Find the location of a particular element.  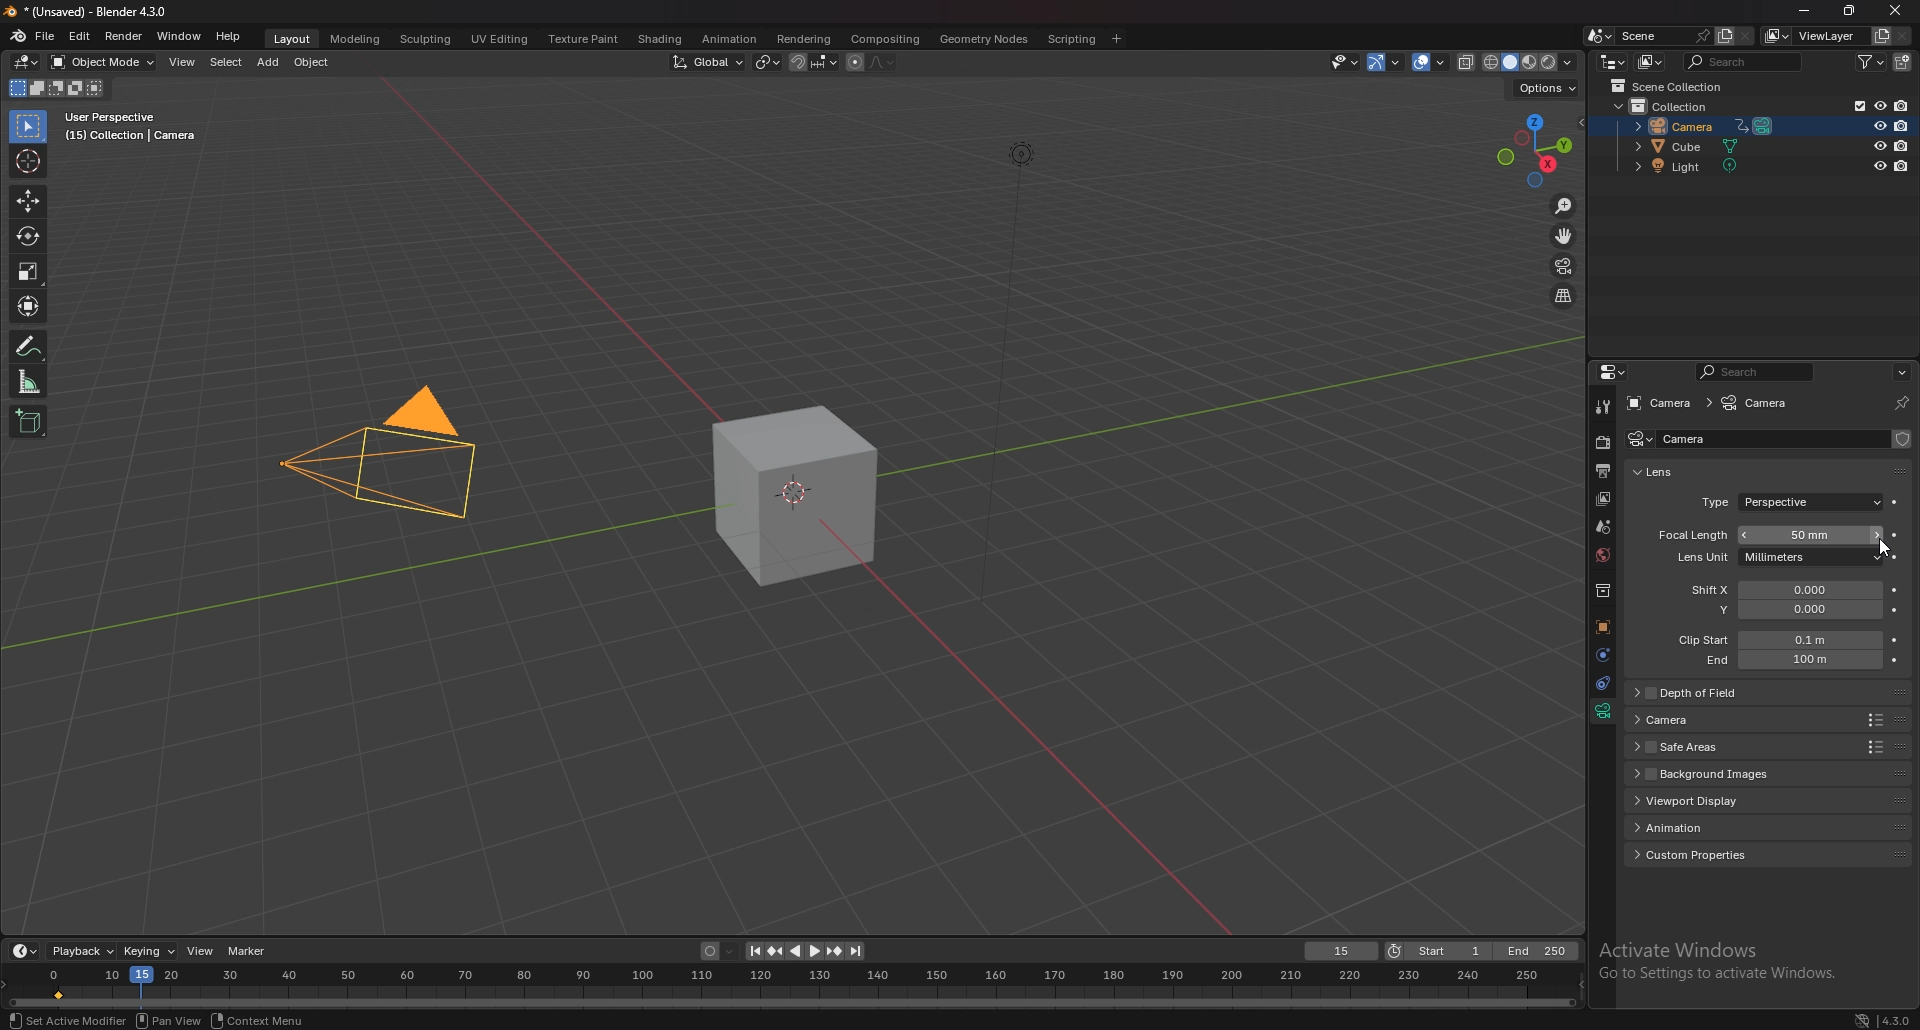

viewport shading is located at coordinates (1530, 63).